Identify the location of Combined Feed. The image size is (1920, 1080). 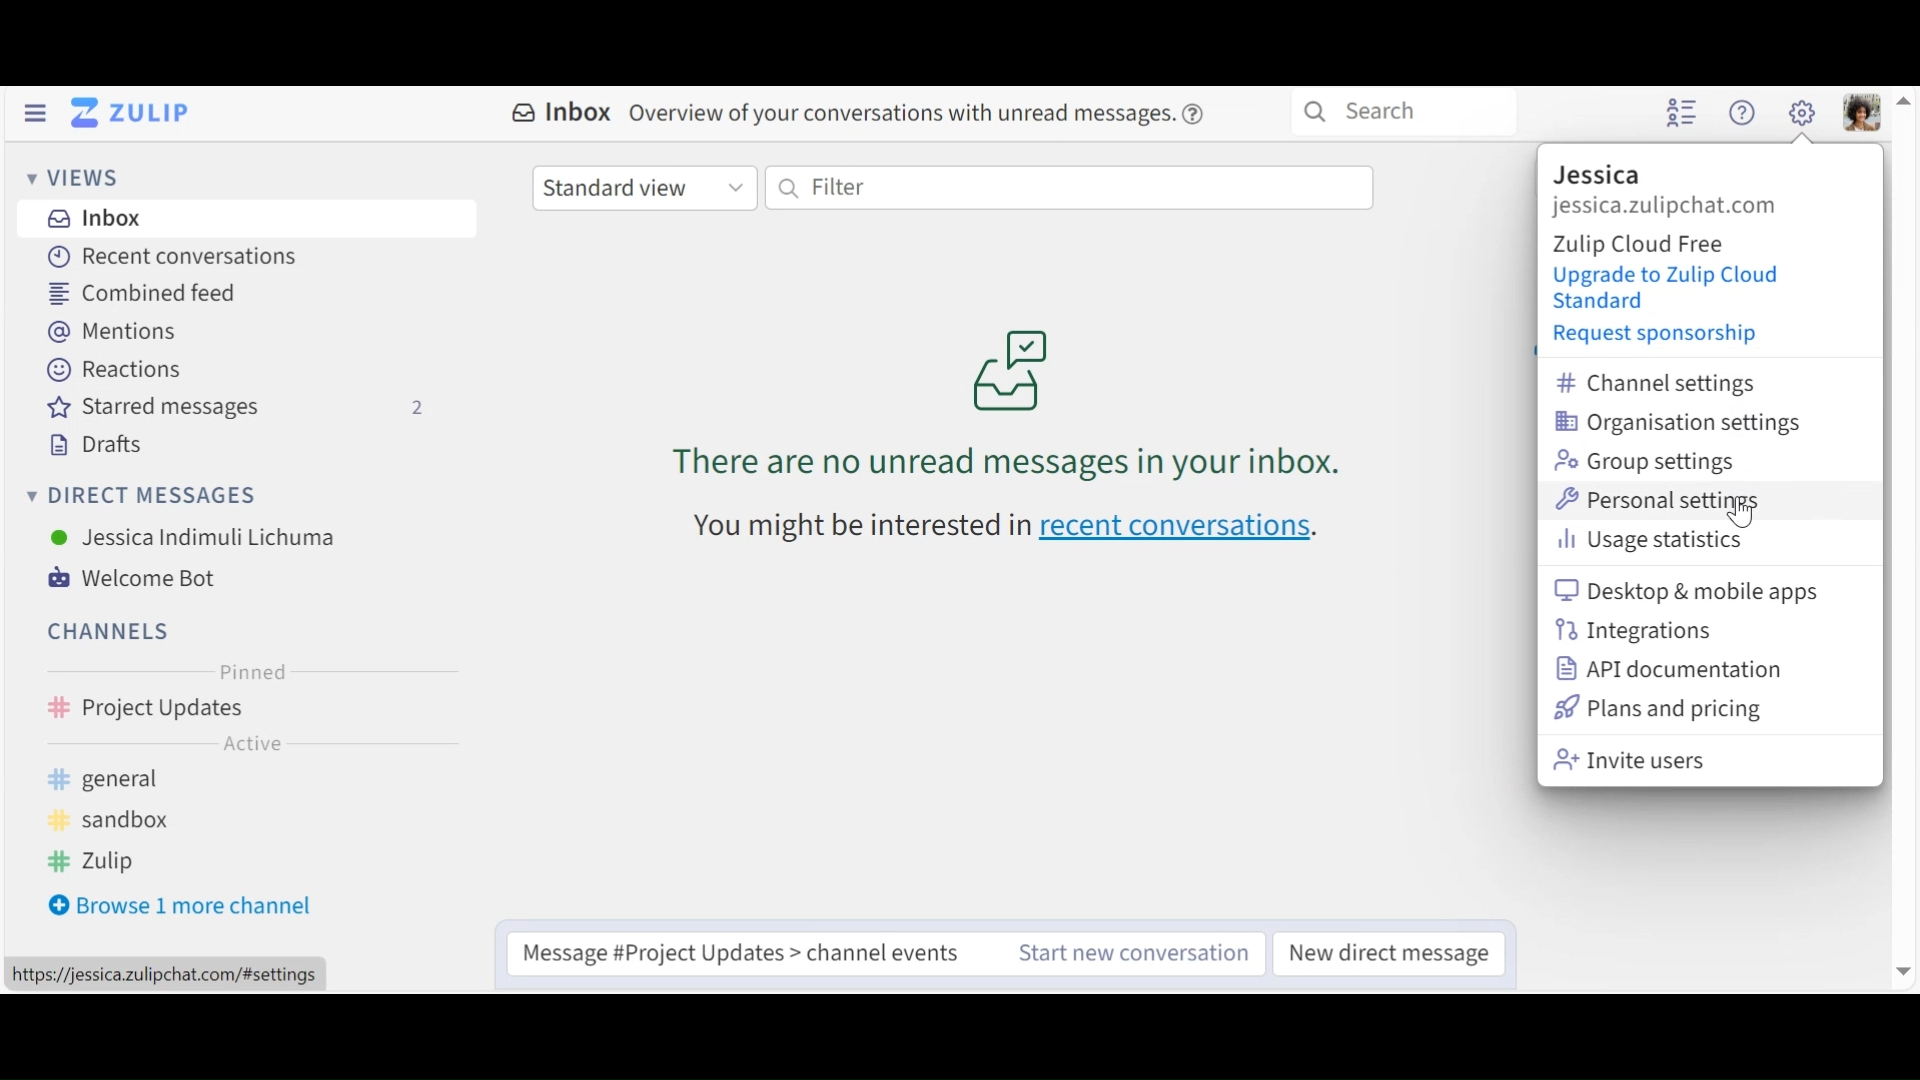
(139, 295).